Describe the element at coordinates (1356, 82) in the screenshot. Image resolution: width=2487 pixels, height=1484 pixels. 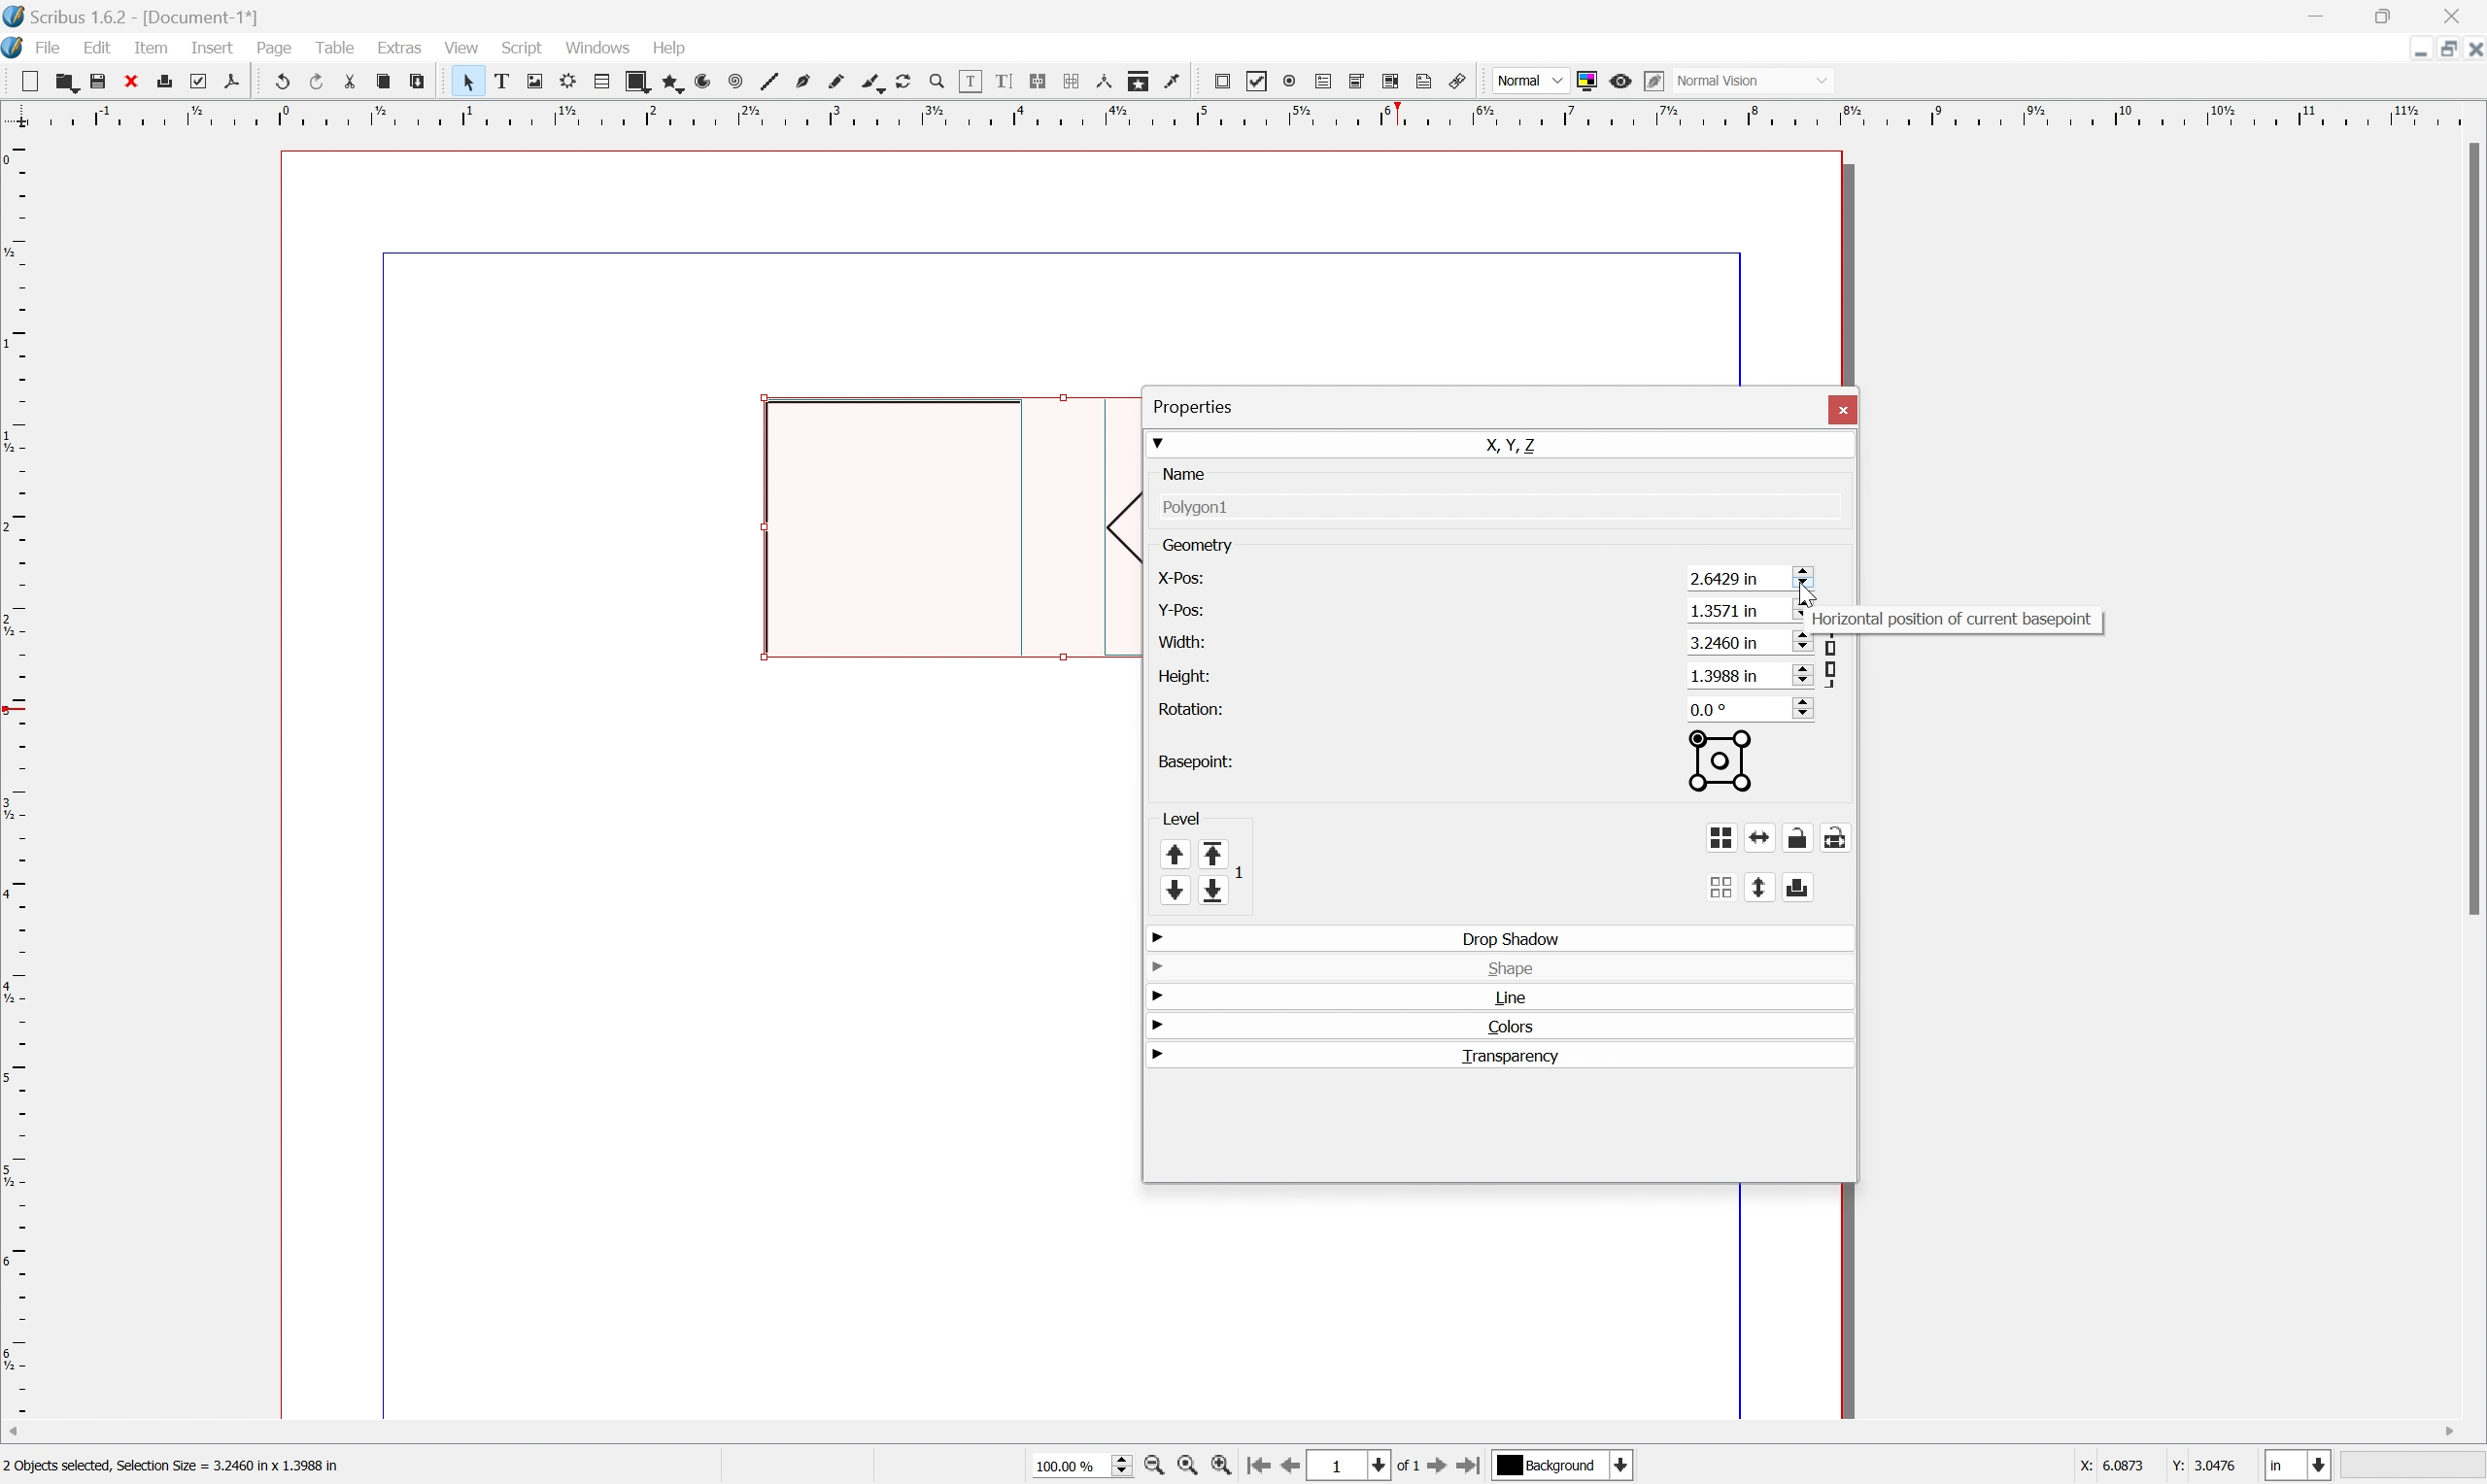
I see `pdf combo box` at that location.